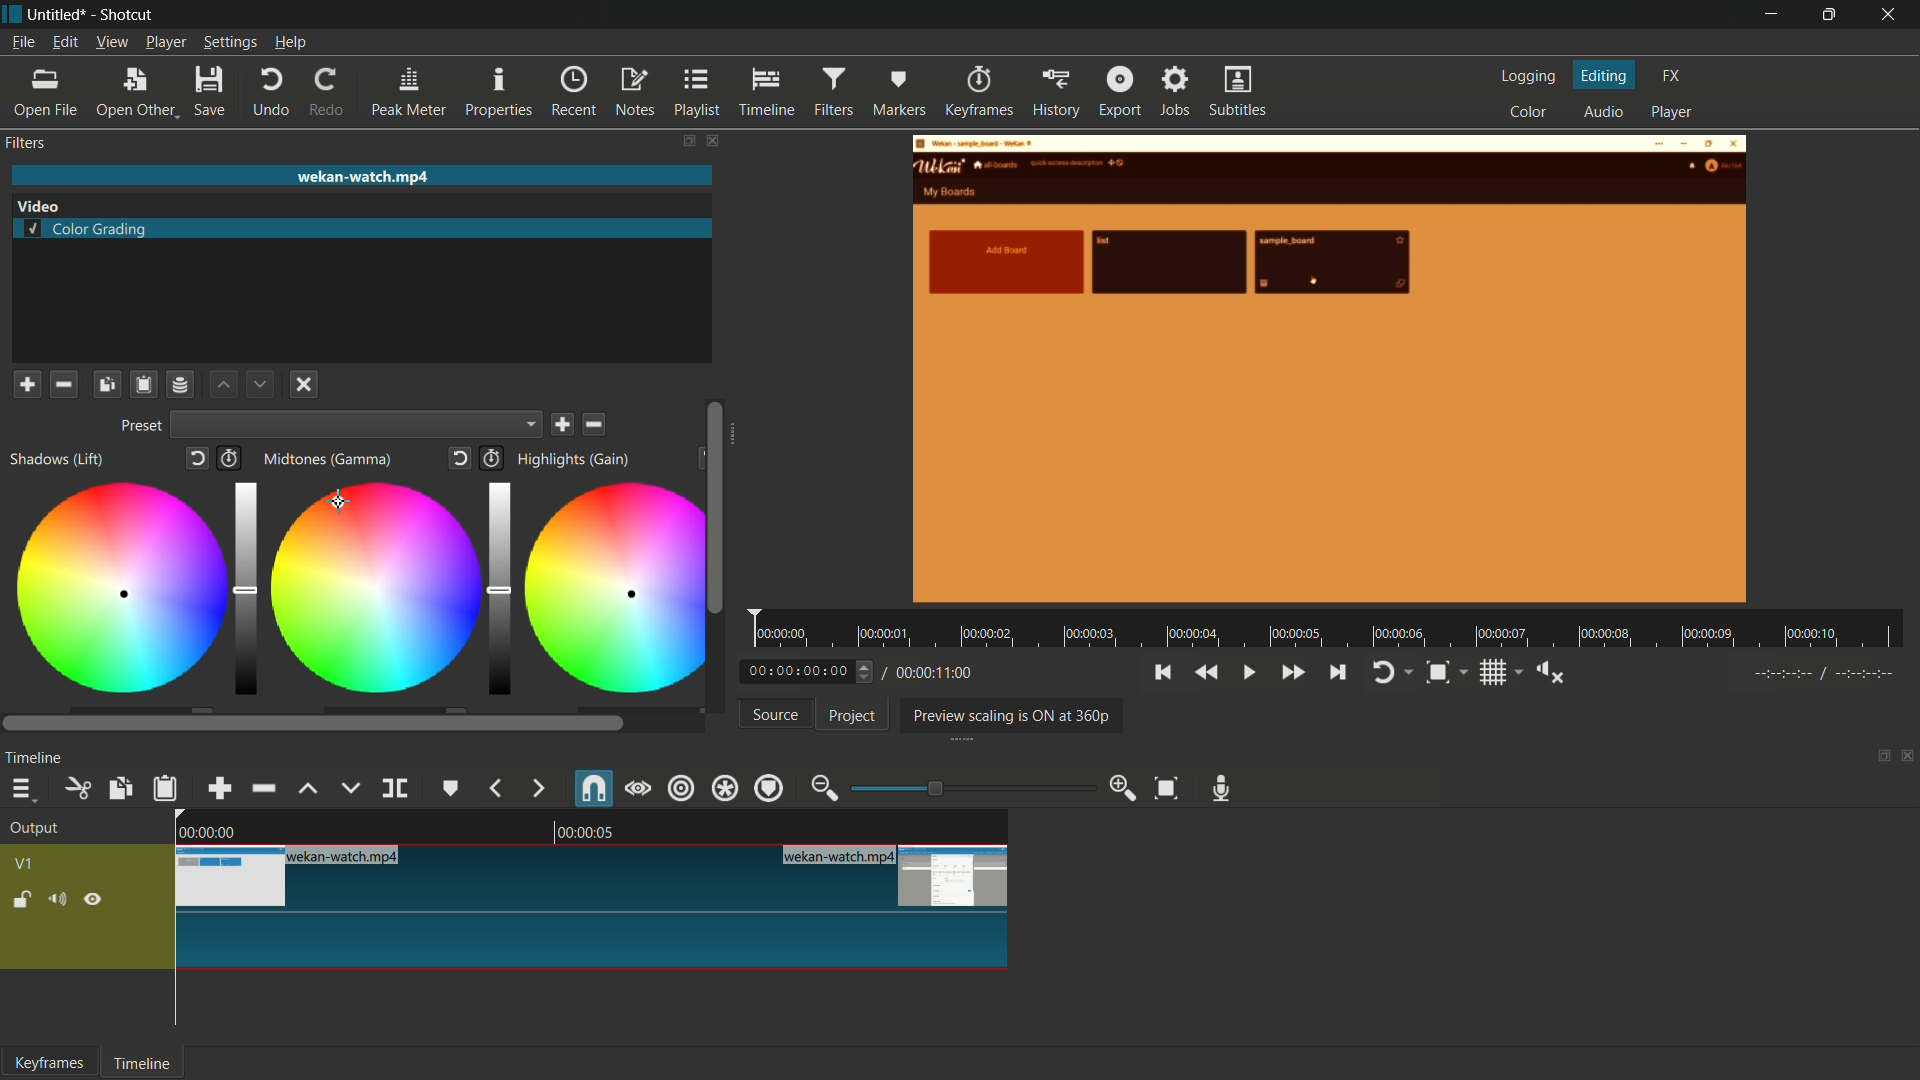  What do you see at coordinates (362, 176) in the screenshot?
I see `imported file name` at bounding box center [362, 176].